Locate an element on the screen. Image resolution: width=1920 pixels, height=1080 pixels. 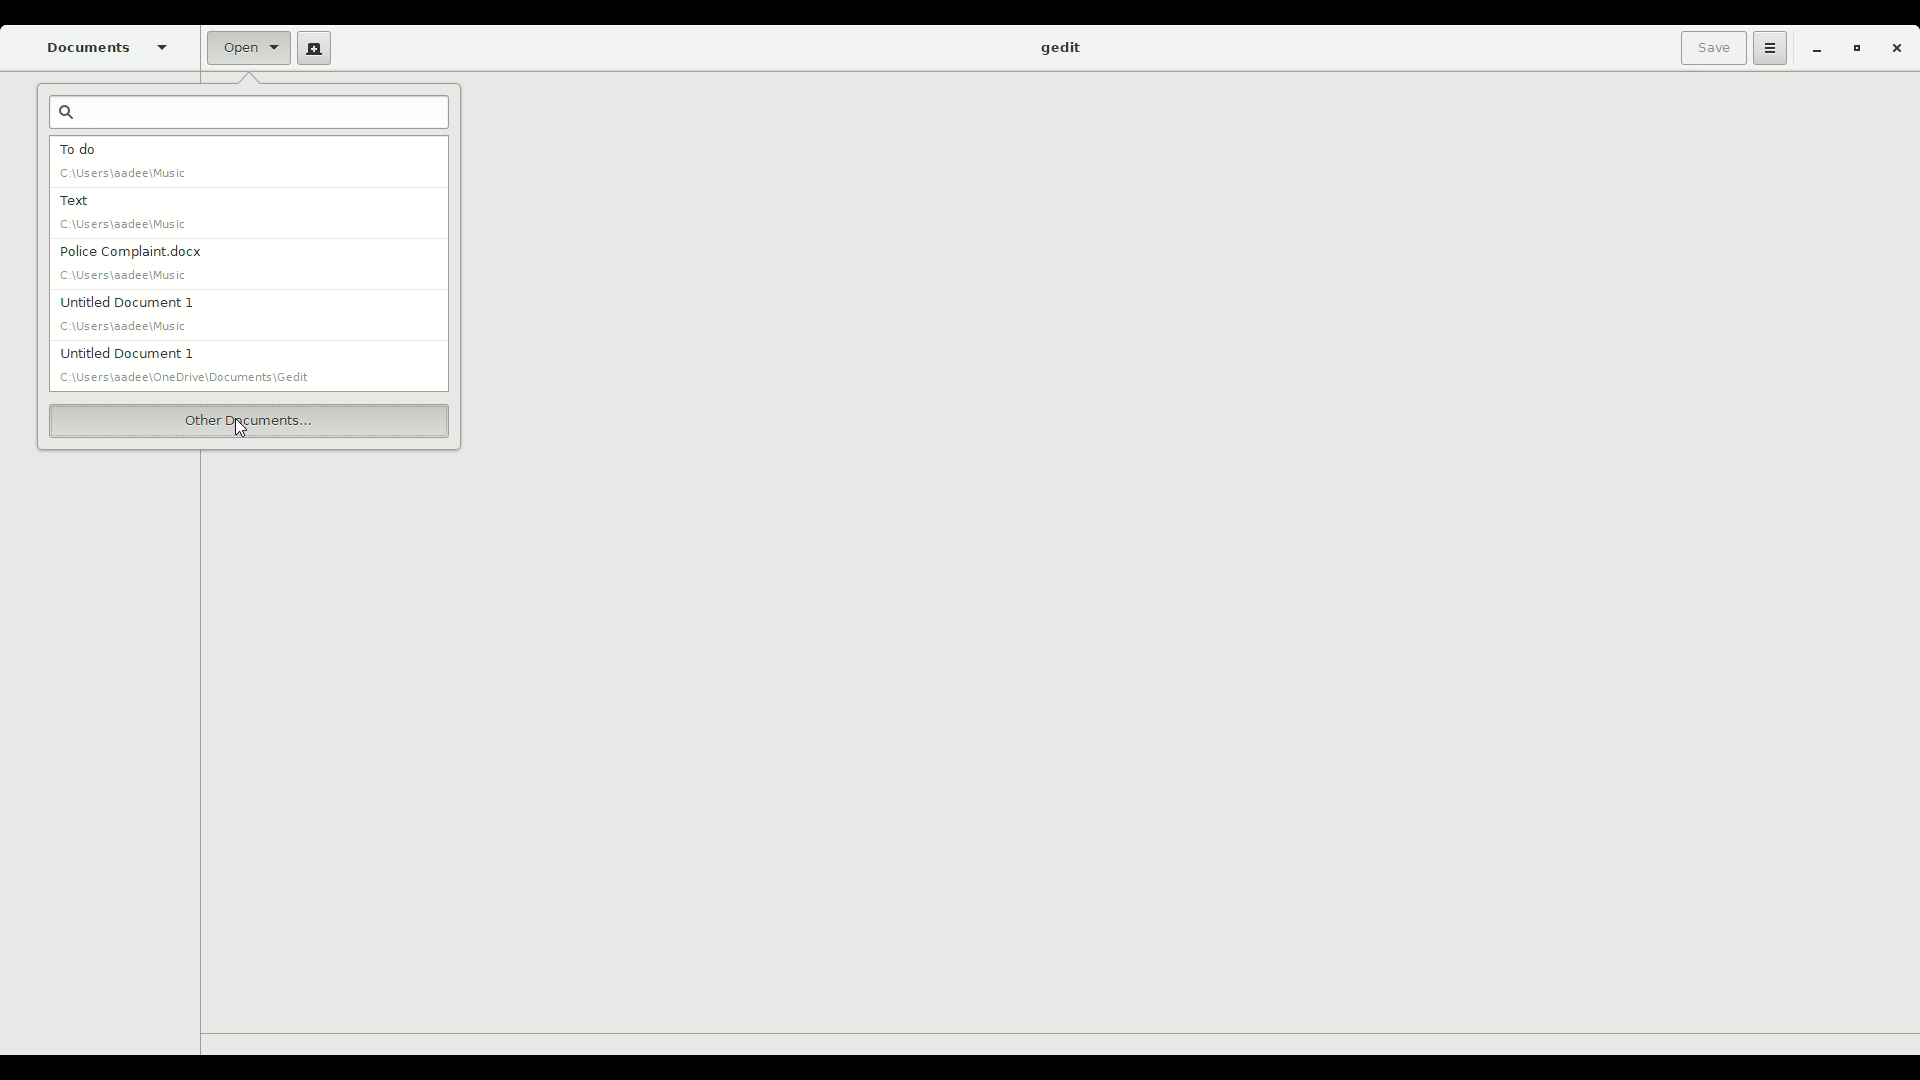
Police complaint.docx is located at coordinates (132, 261).